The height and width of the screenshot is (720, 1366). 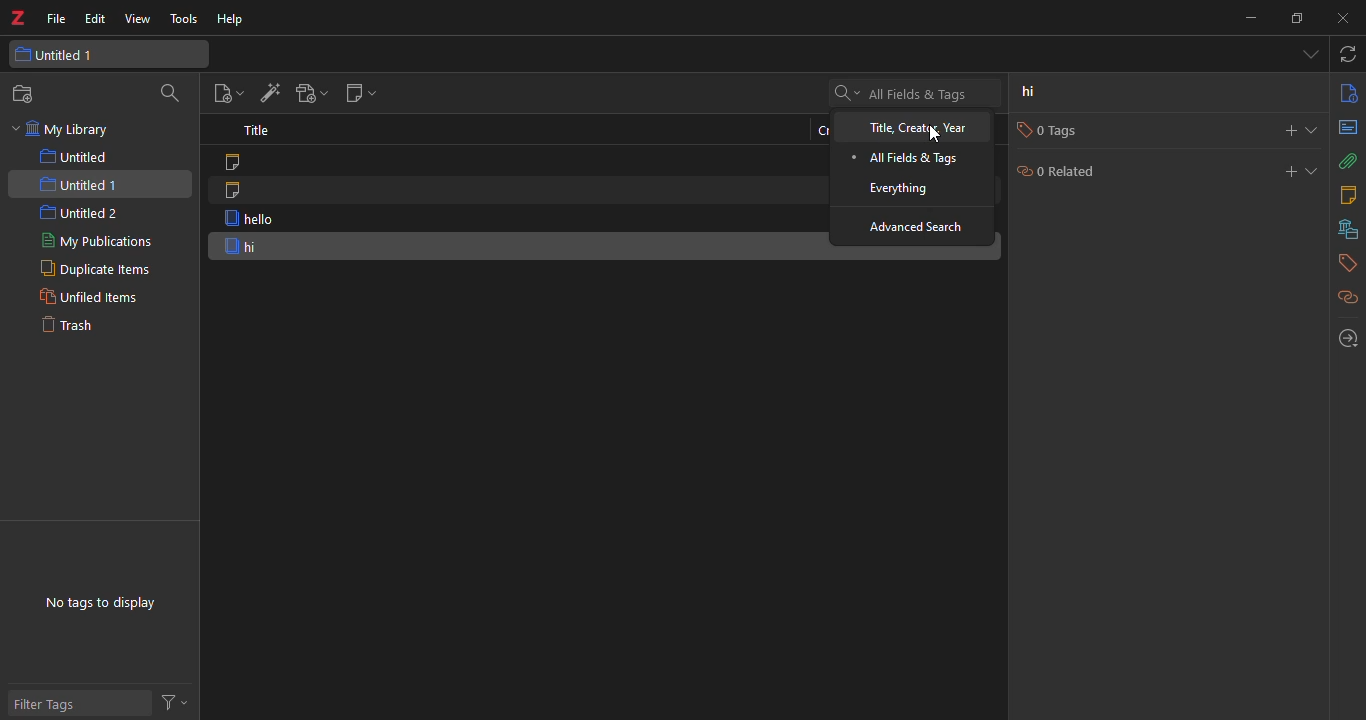 I want to click on notes, so click(x=1350, y=194).